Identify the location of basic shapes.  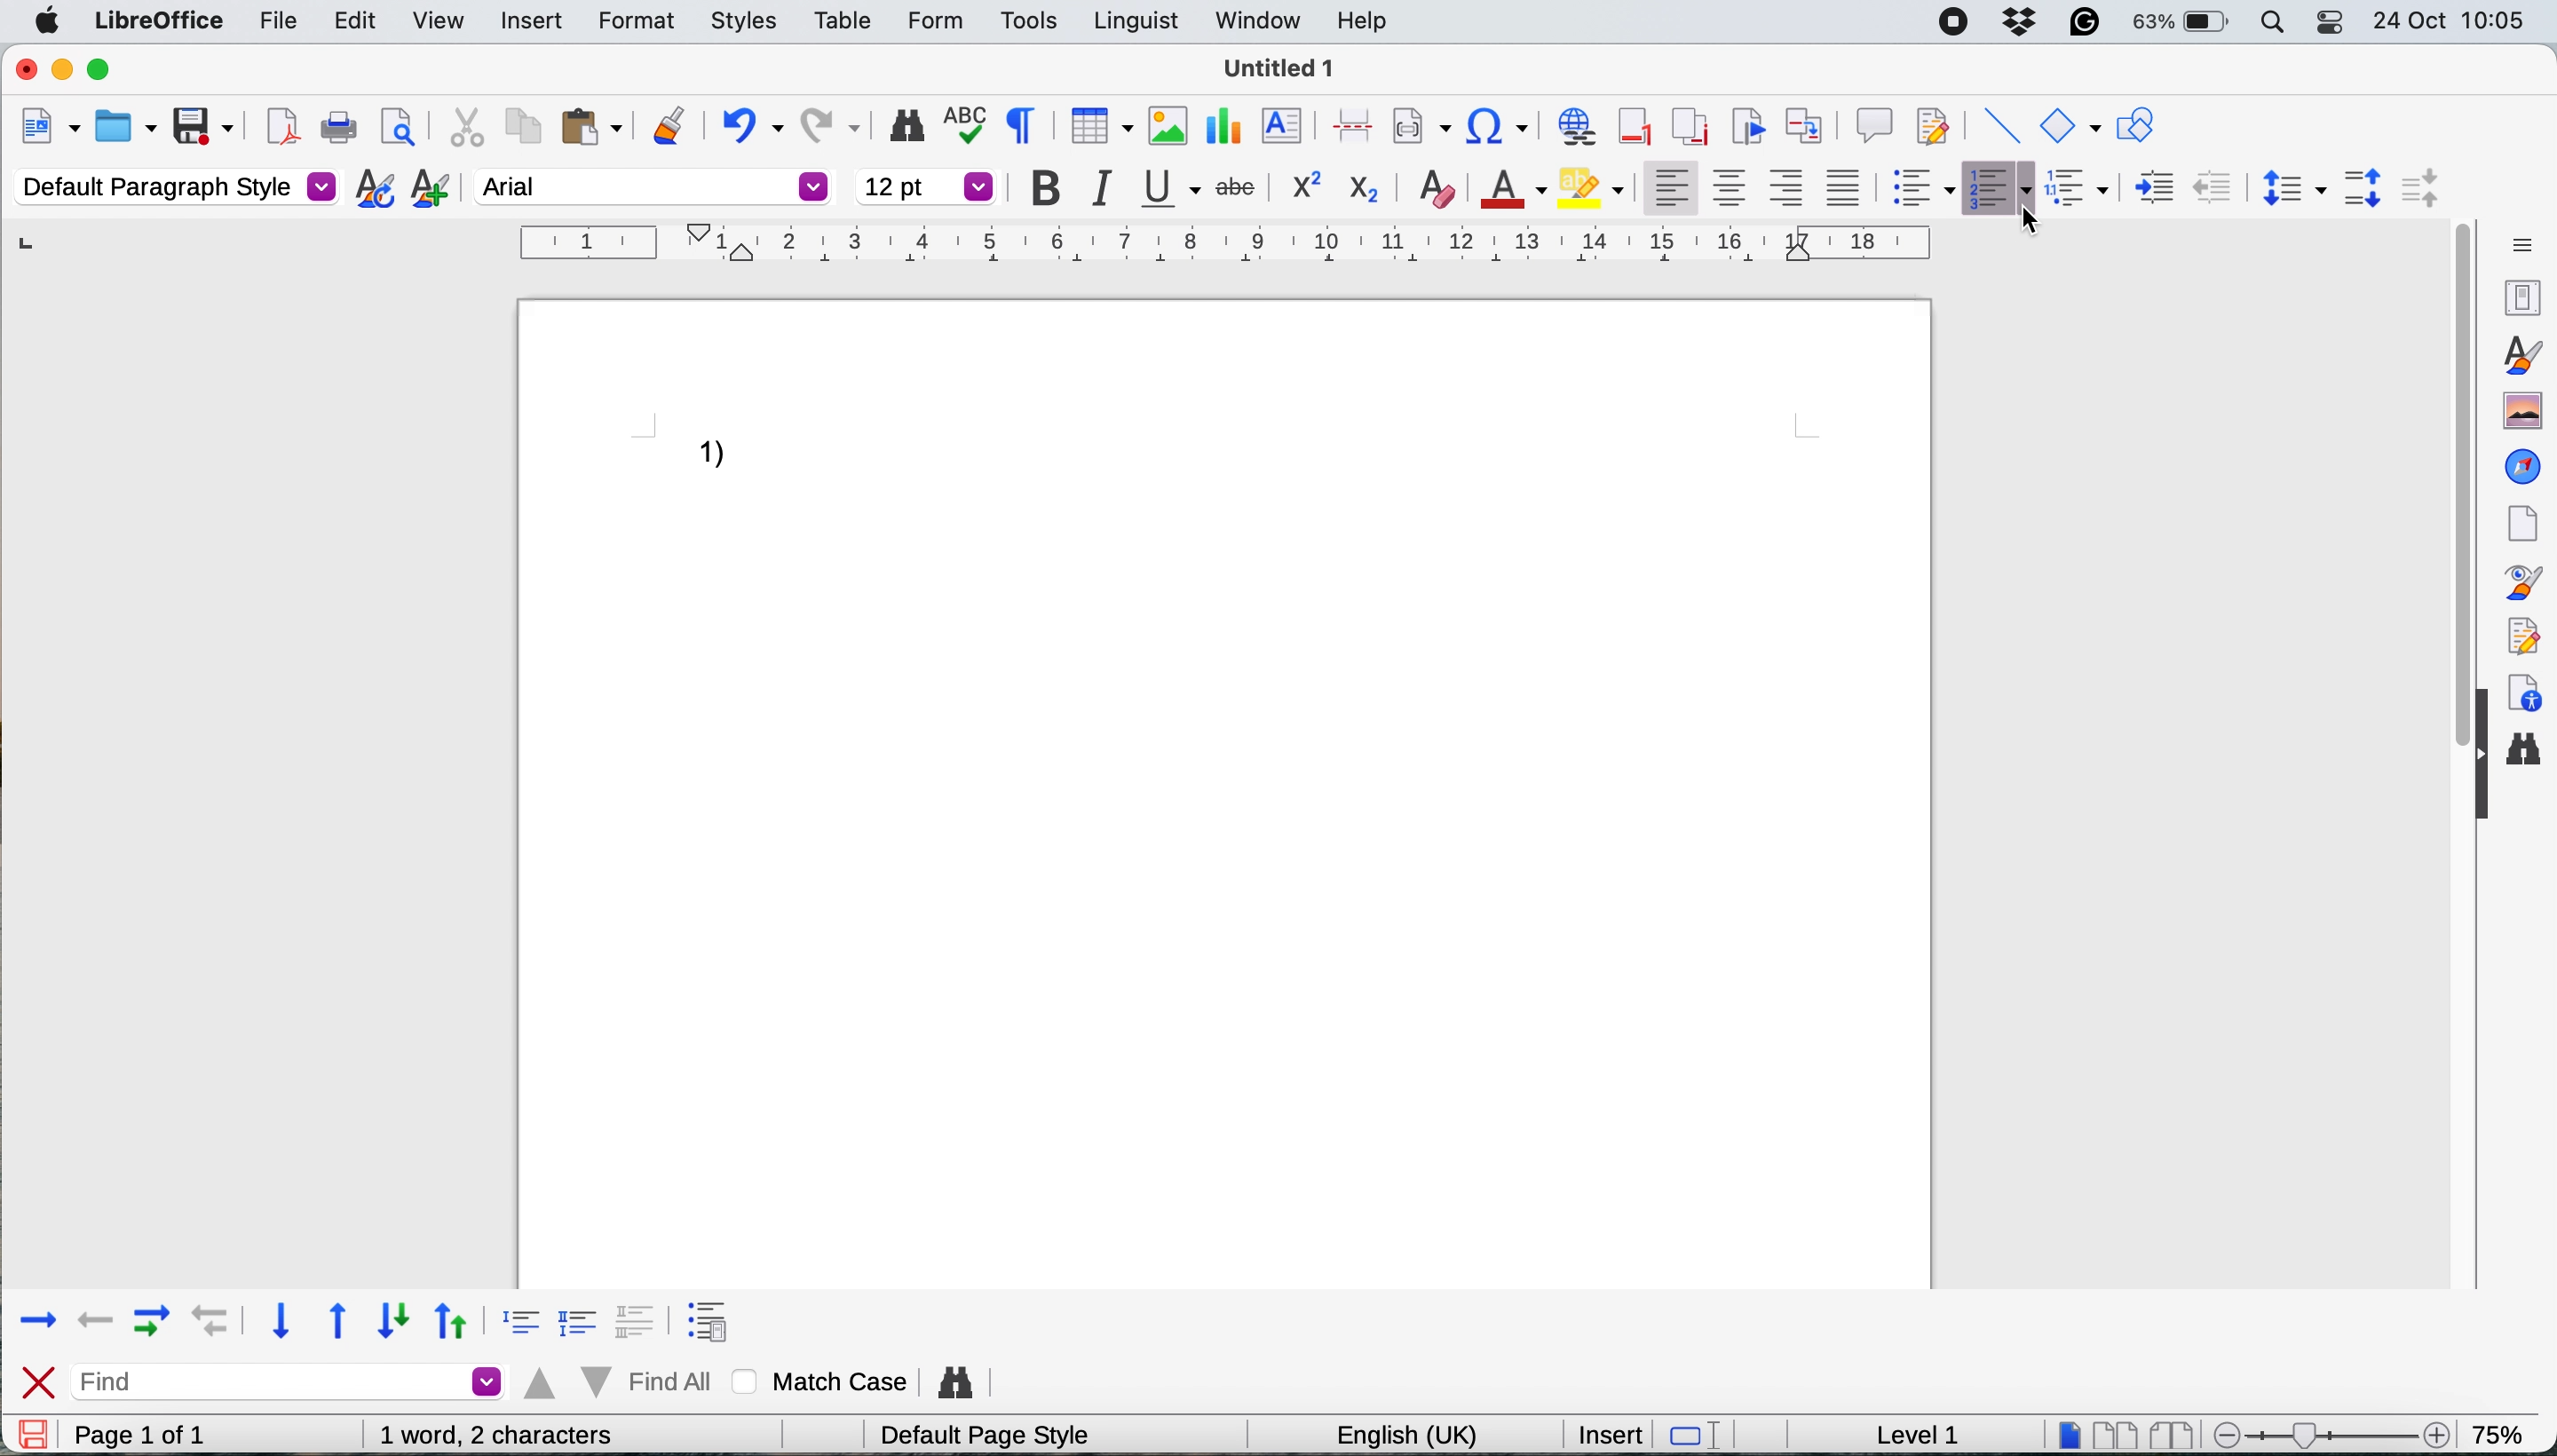
(2069, 125).